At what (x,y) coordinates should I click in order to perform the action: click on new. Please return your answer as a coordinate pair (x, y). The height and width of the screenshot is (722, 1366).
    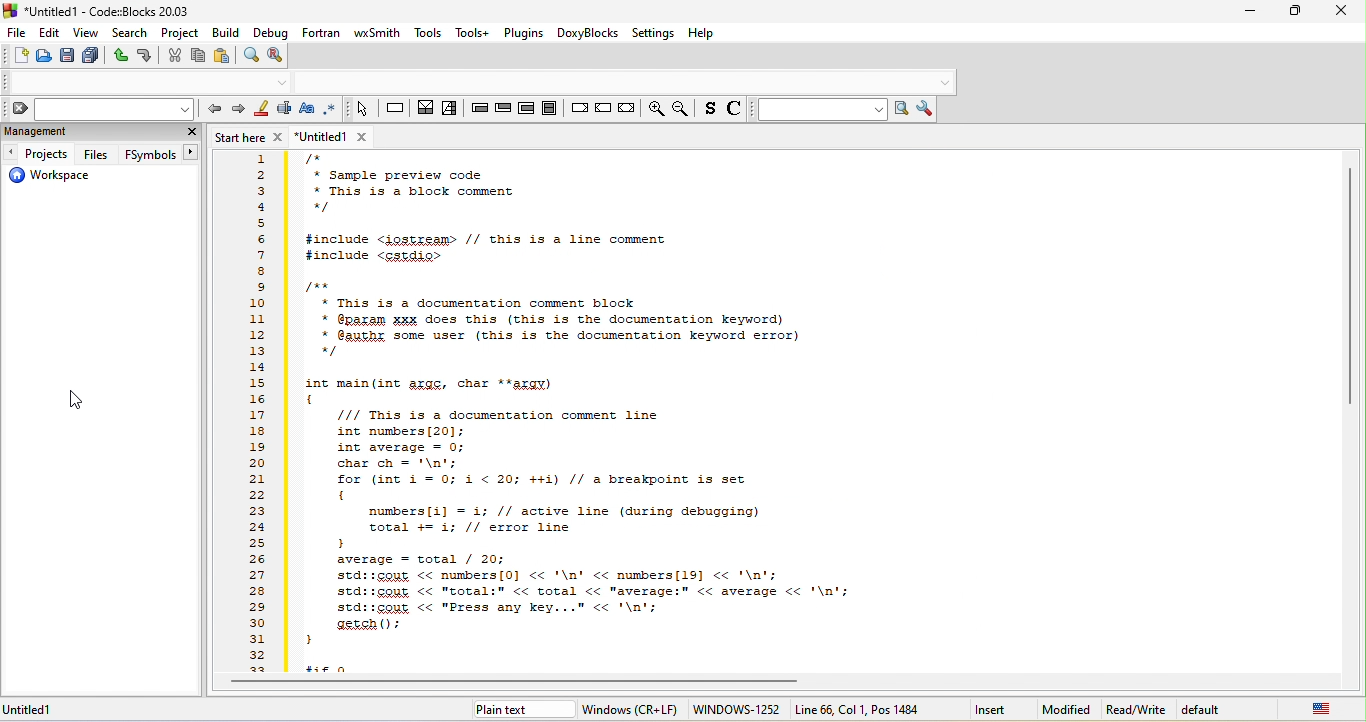
    Looking at the image, I should click on (18, 55).